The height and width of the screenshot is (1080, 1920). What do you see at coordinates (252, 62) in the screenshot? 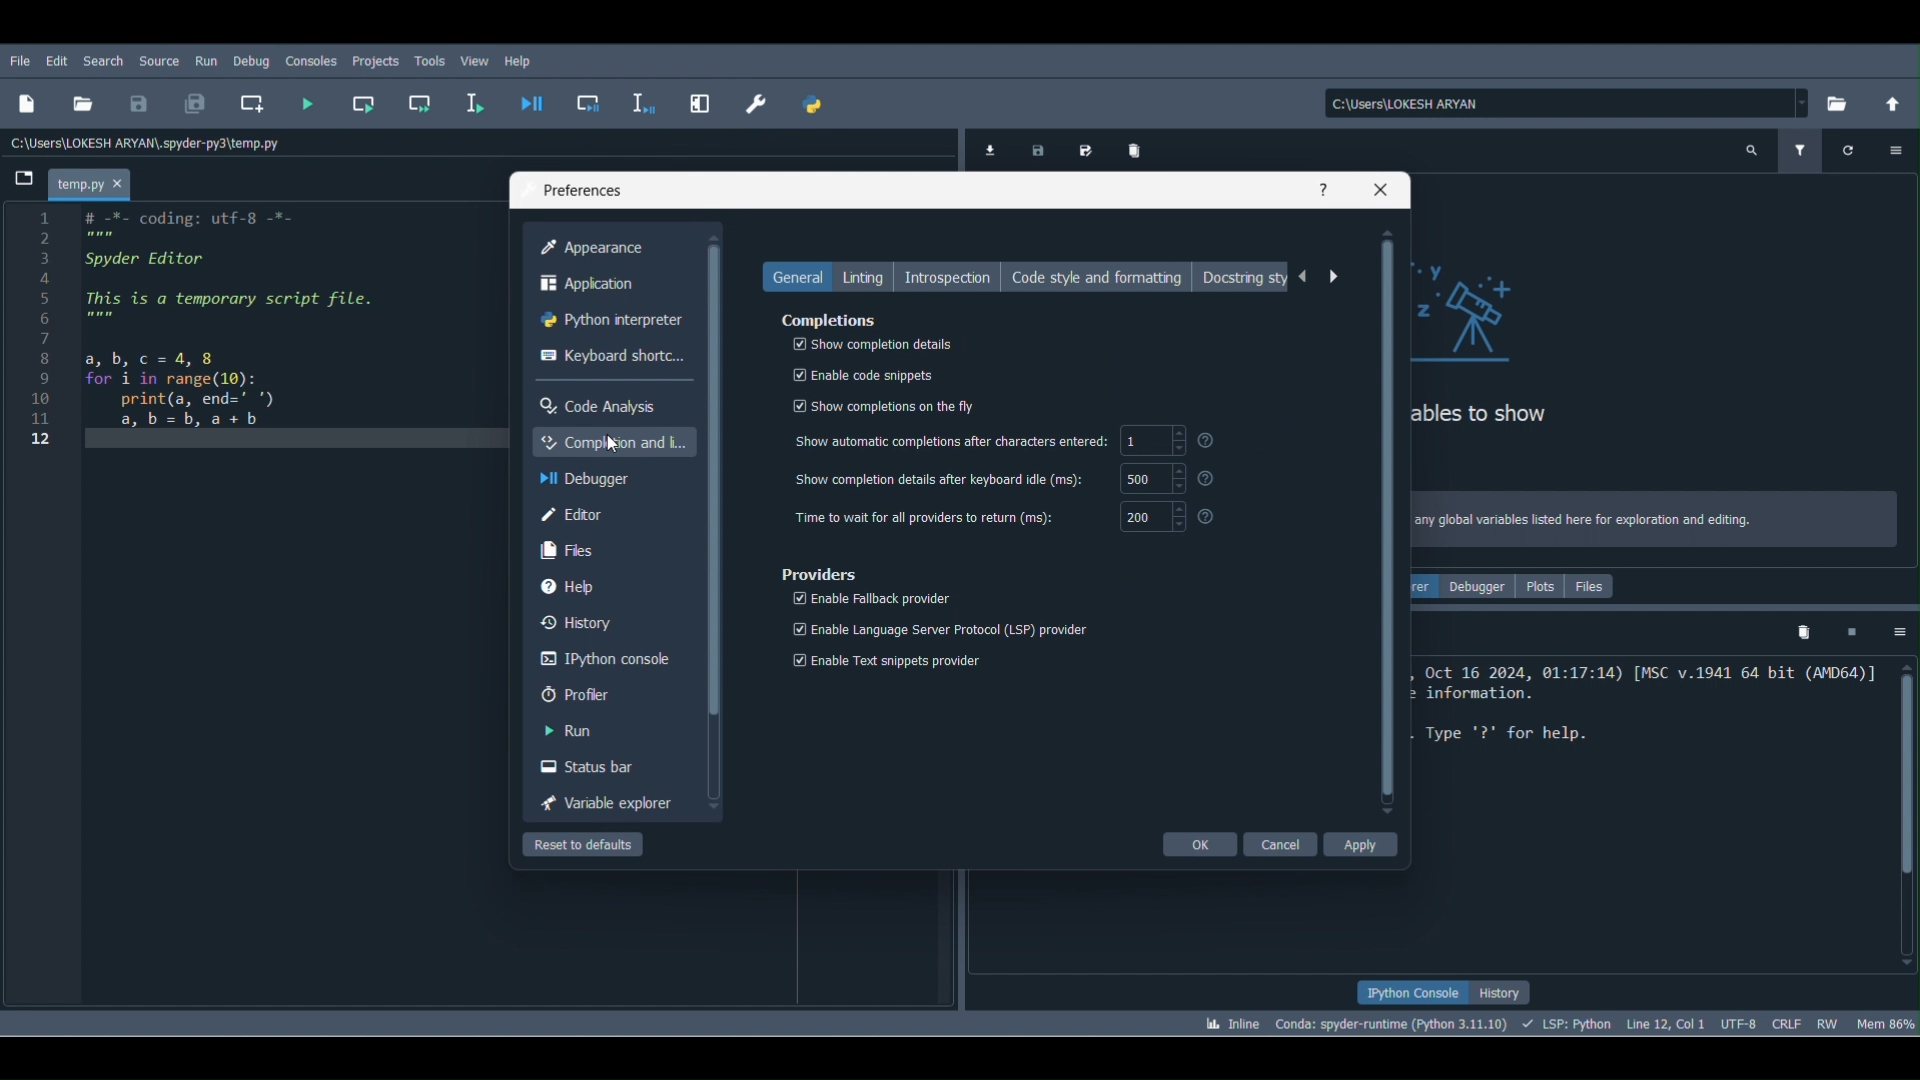
I see `Debug` at bounding box center [252, 62].